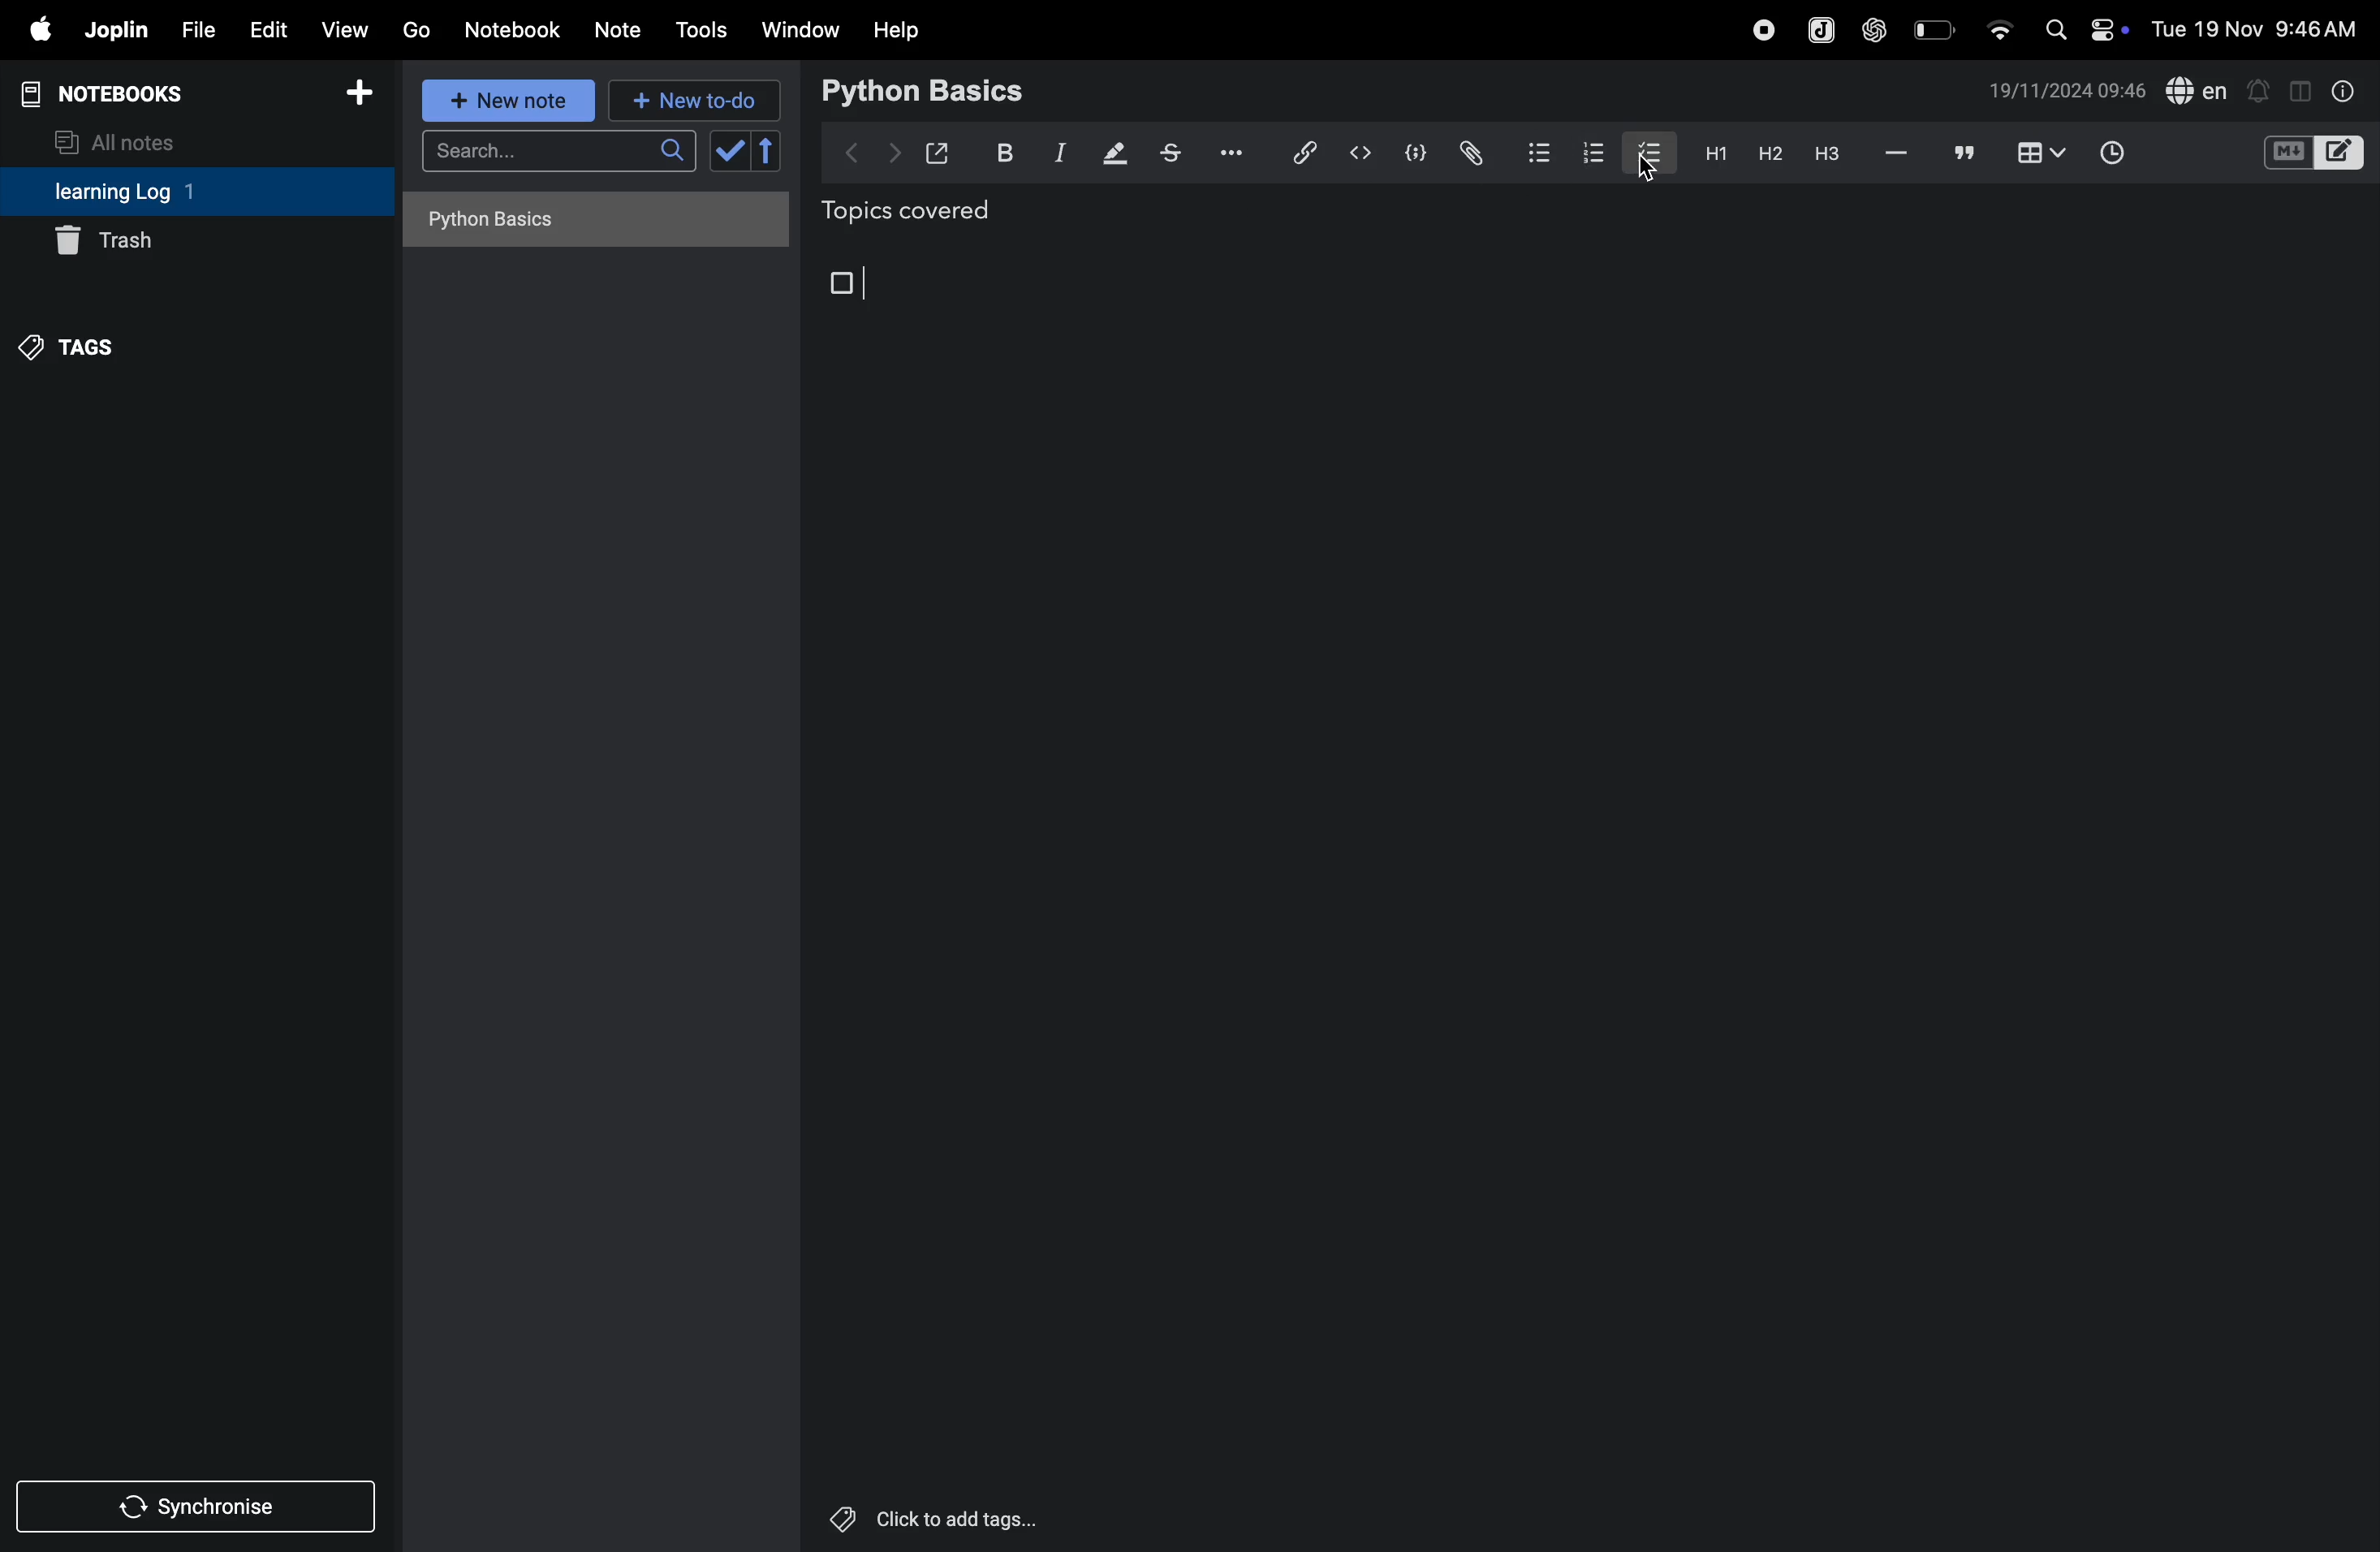  Describe the element at coordinates (127, 140) in the screenshot. I see `all notes` at that location.